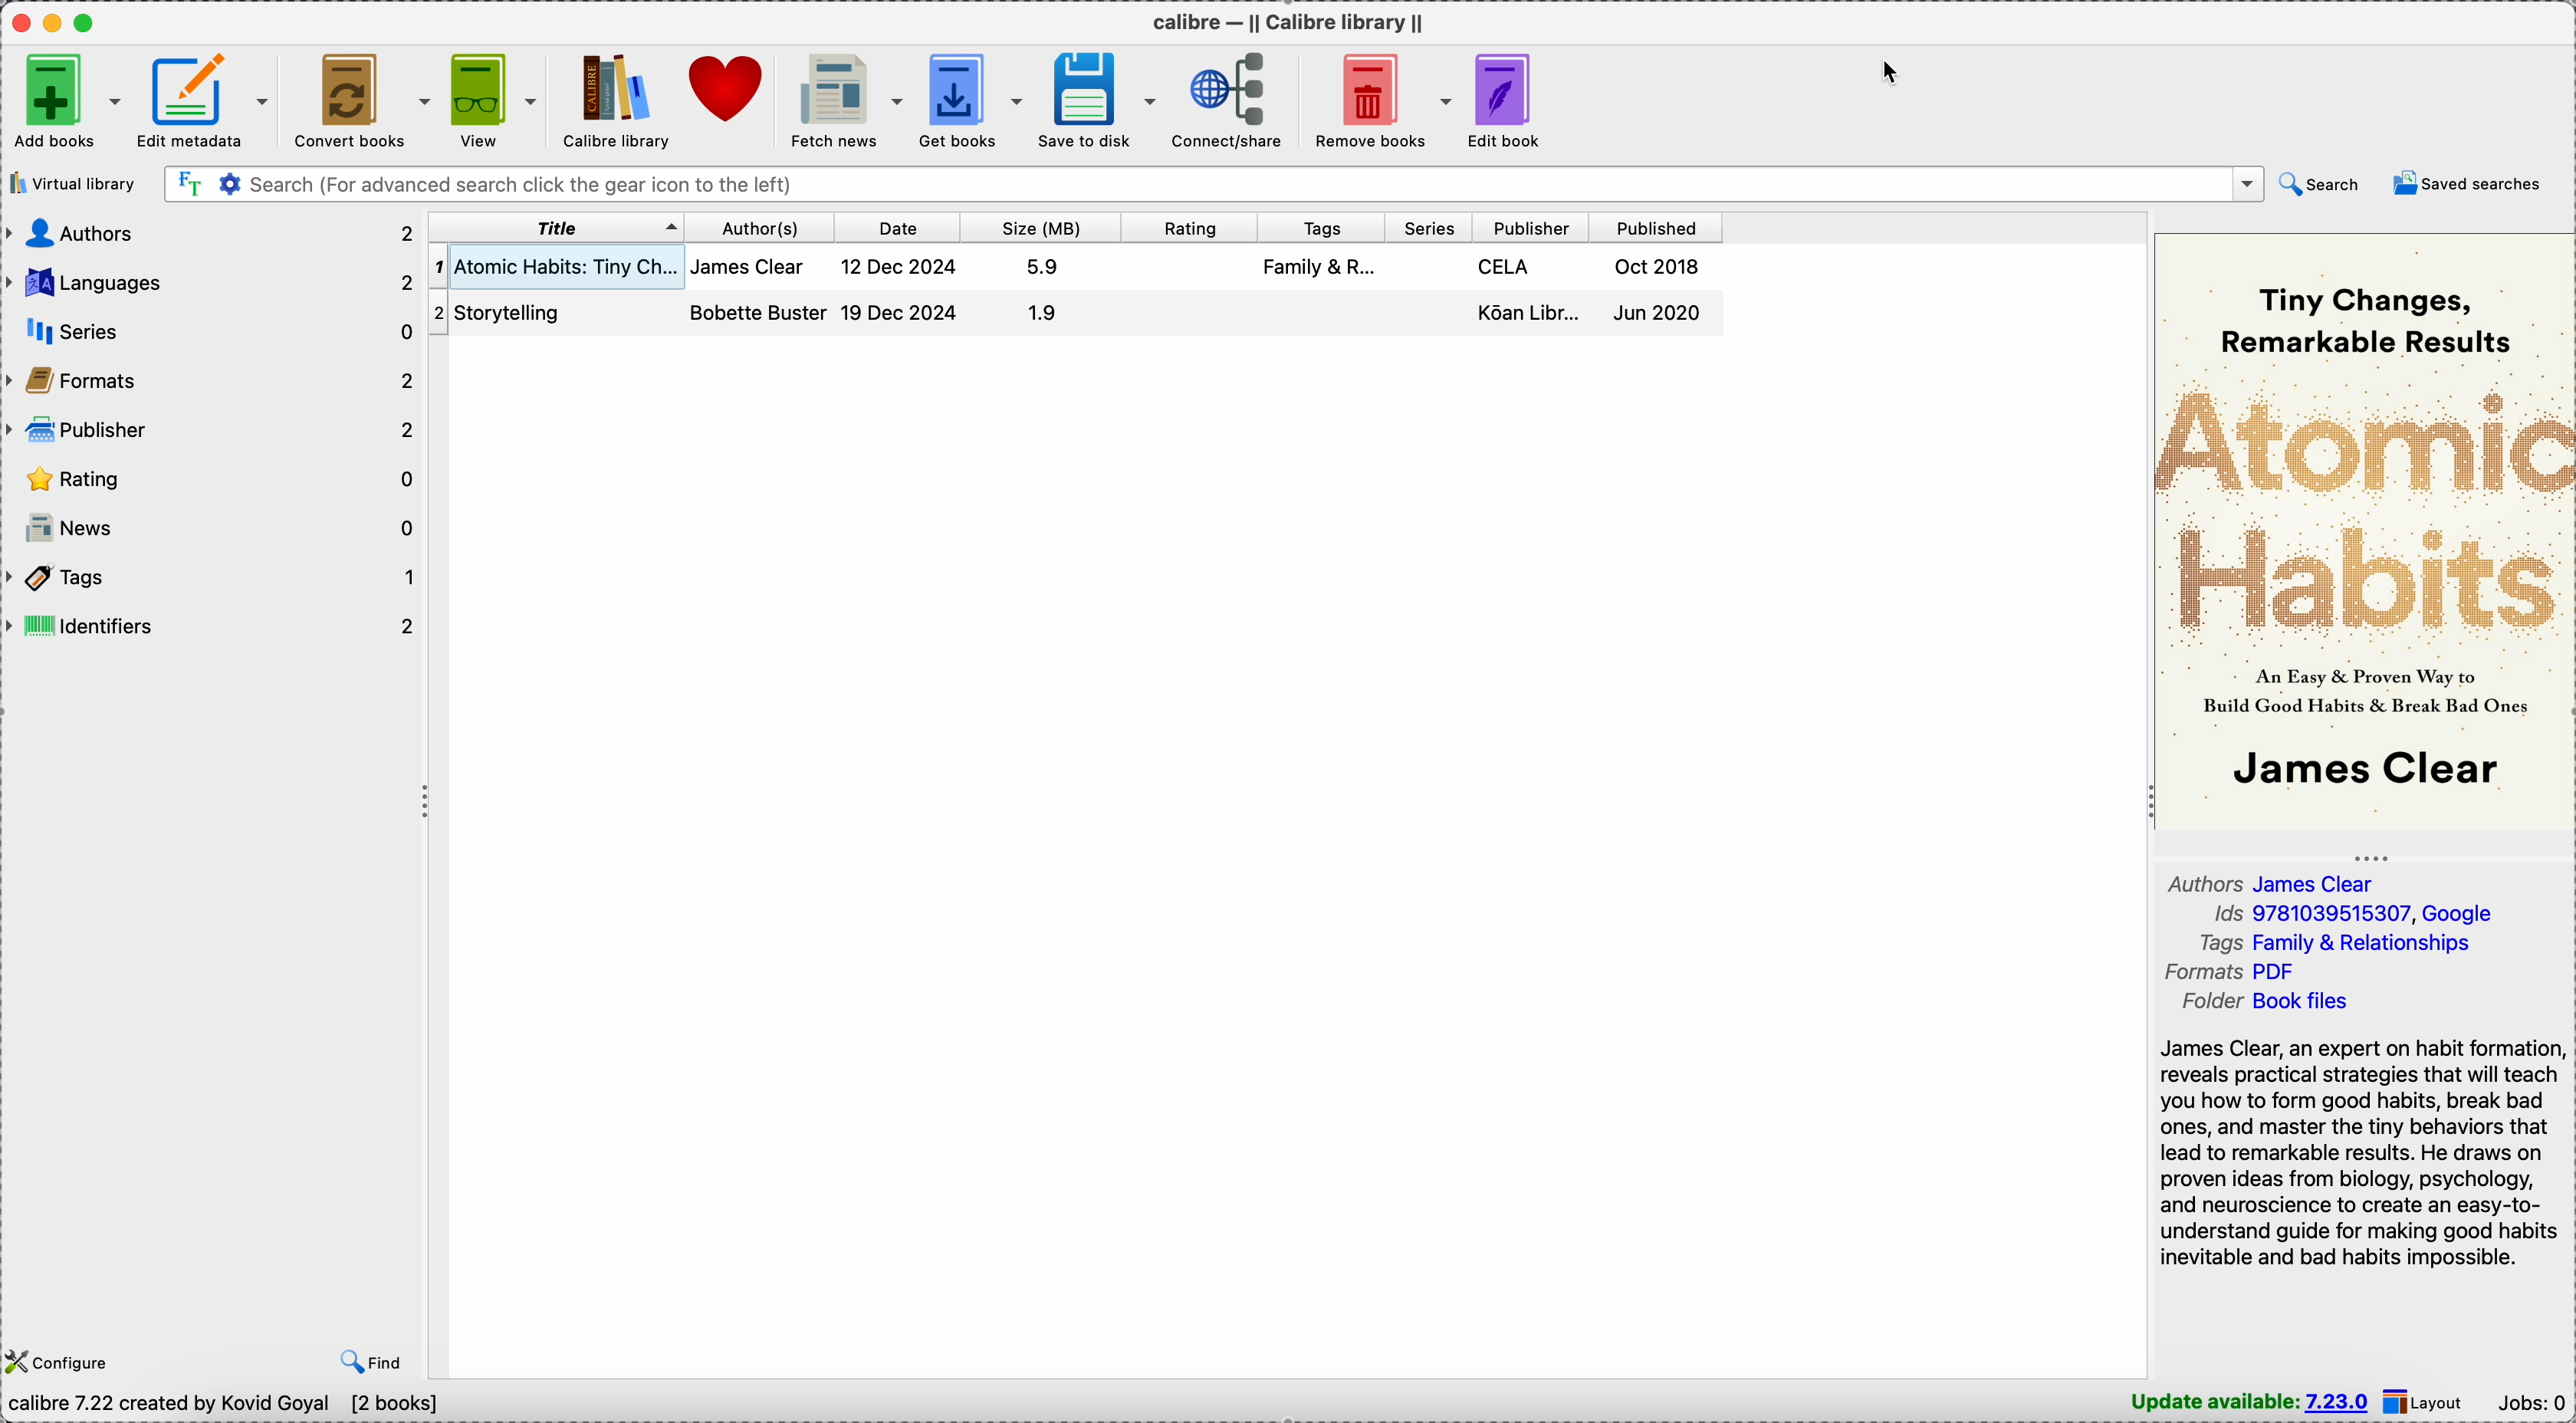 The height and width of the screenshot is (1423, 2576). What do you see at coordinates (377, 1360) in the screenshot?
I see `find` at bounding box center [377, 1360].